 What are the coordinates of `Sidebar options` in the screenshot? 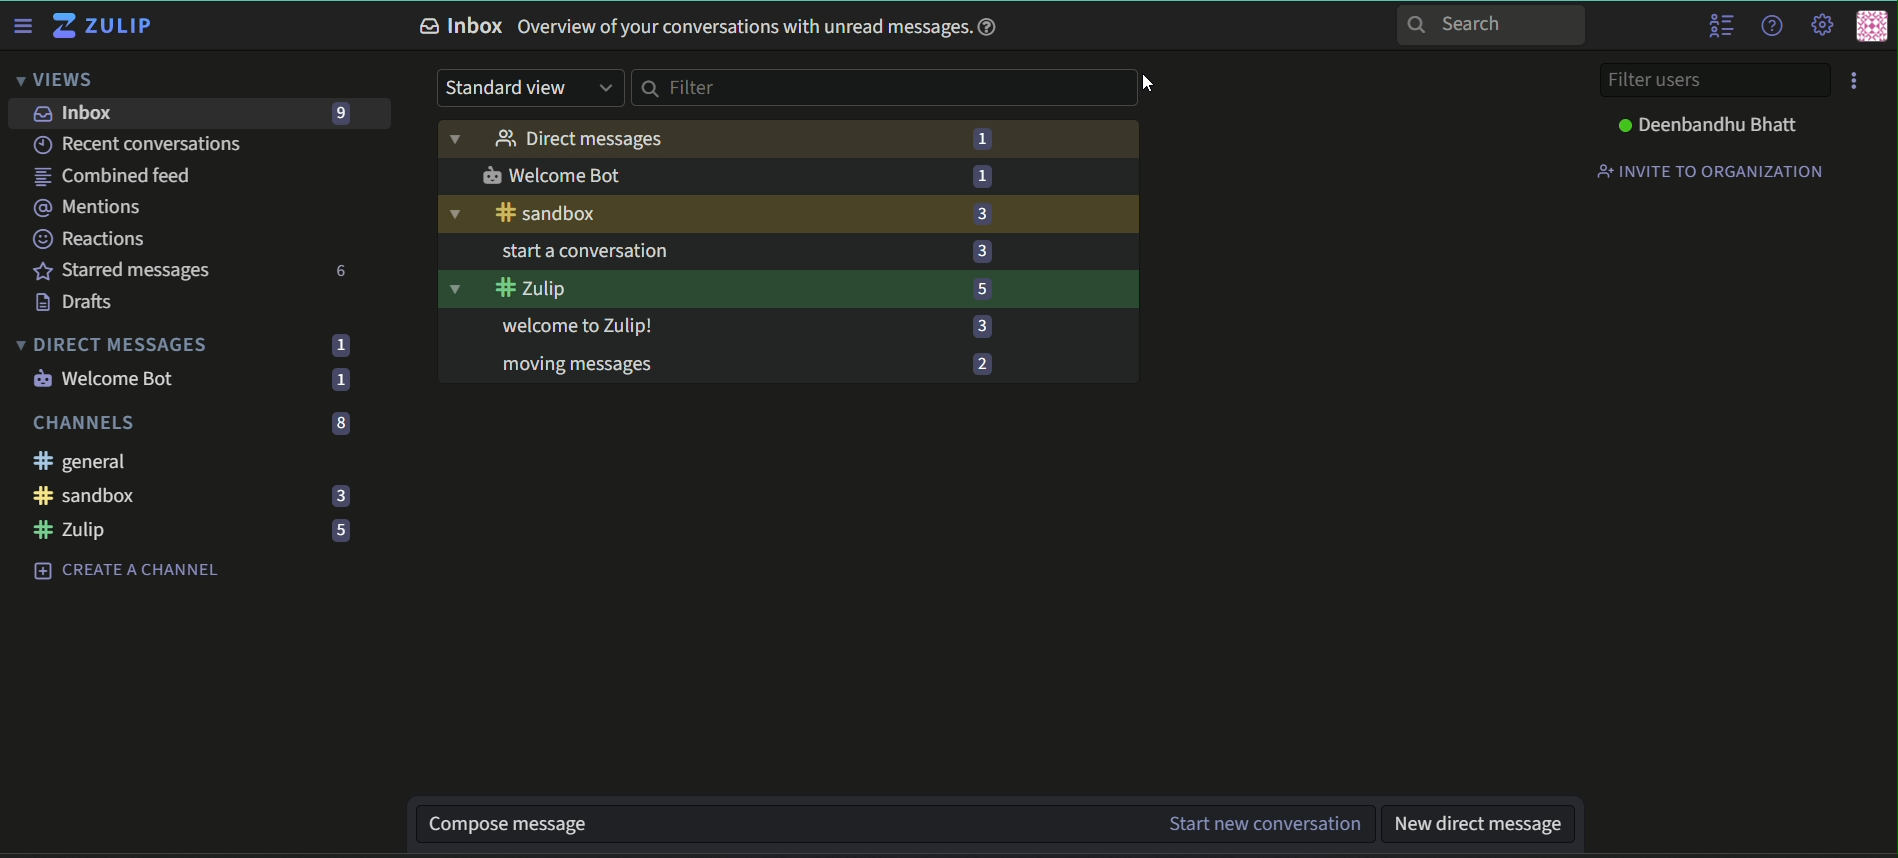 It's located at (23, 24).